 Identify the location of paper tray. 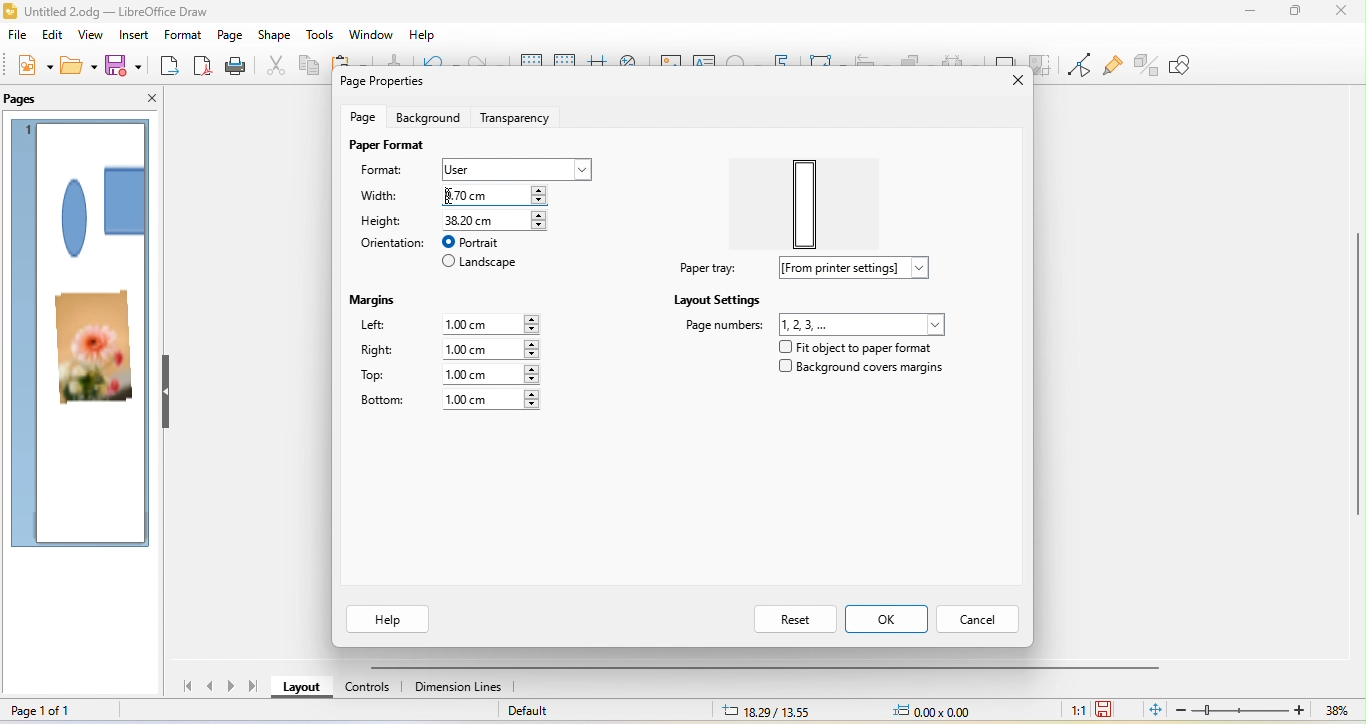
(701, 269).